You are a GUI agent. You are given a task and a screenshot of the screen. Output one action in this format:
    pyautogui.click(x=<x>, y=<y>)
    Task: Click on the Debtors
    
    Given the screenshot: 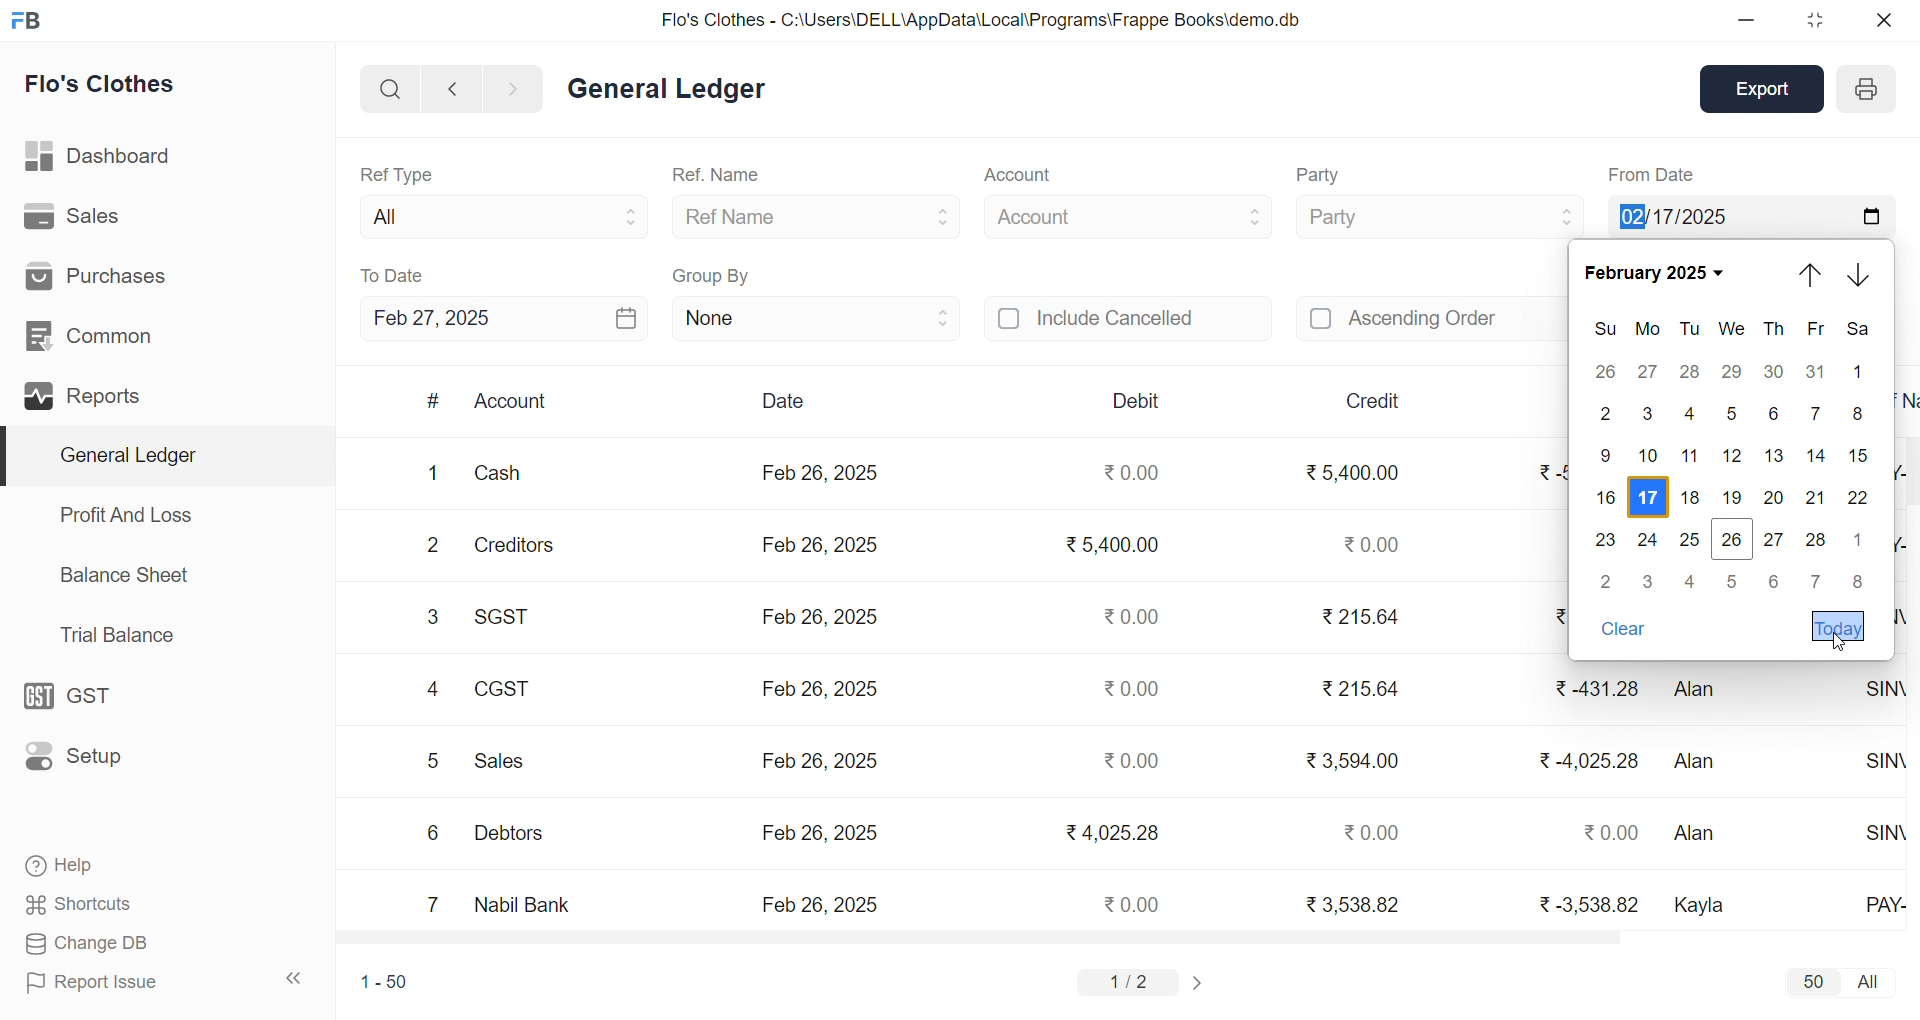 What is the action you would take?
    pyautogui.click(x=518, y=832)
    